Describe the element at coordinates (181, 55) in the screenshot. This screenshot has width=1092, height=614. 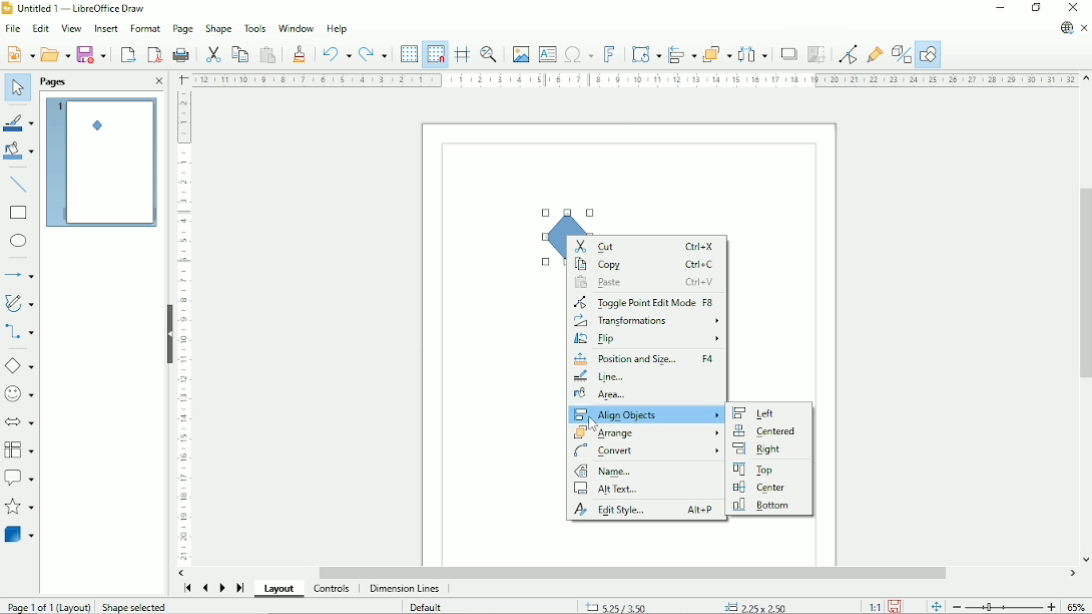
I see `Print` at that location.